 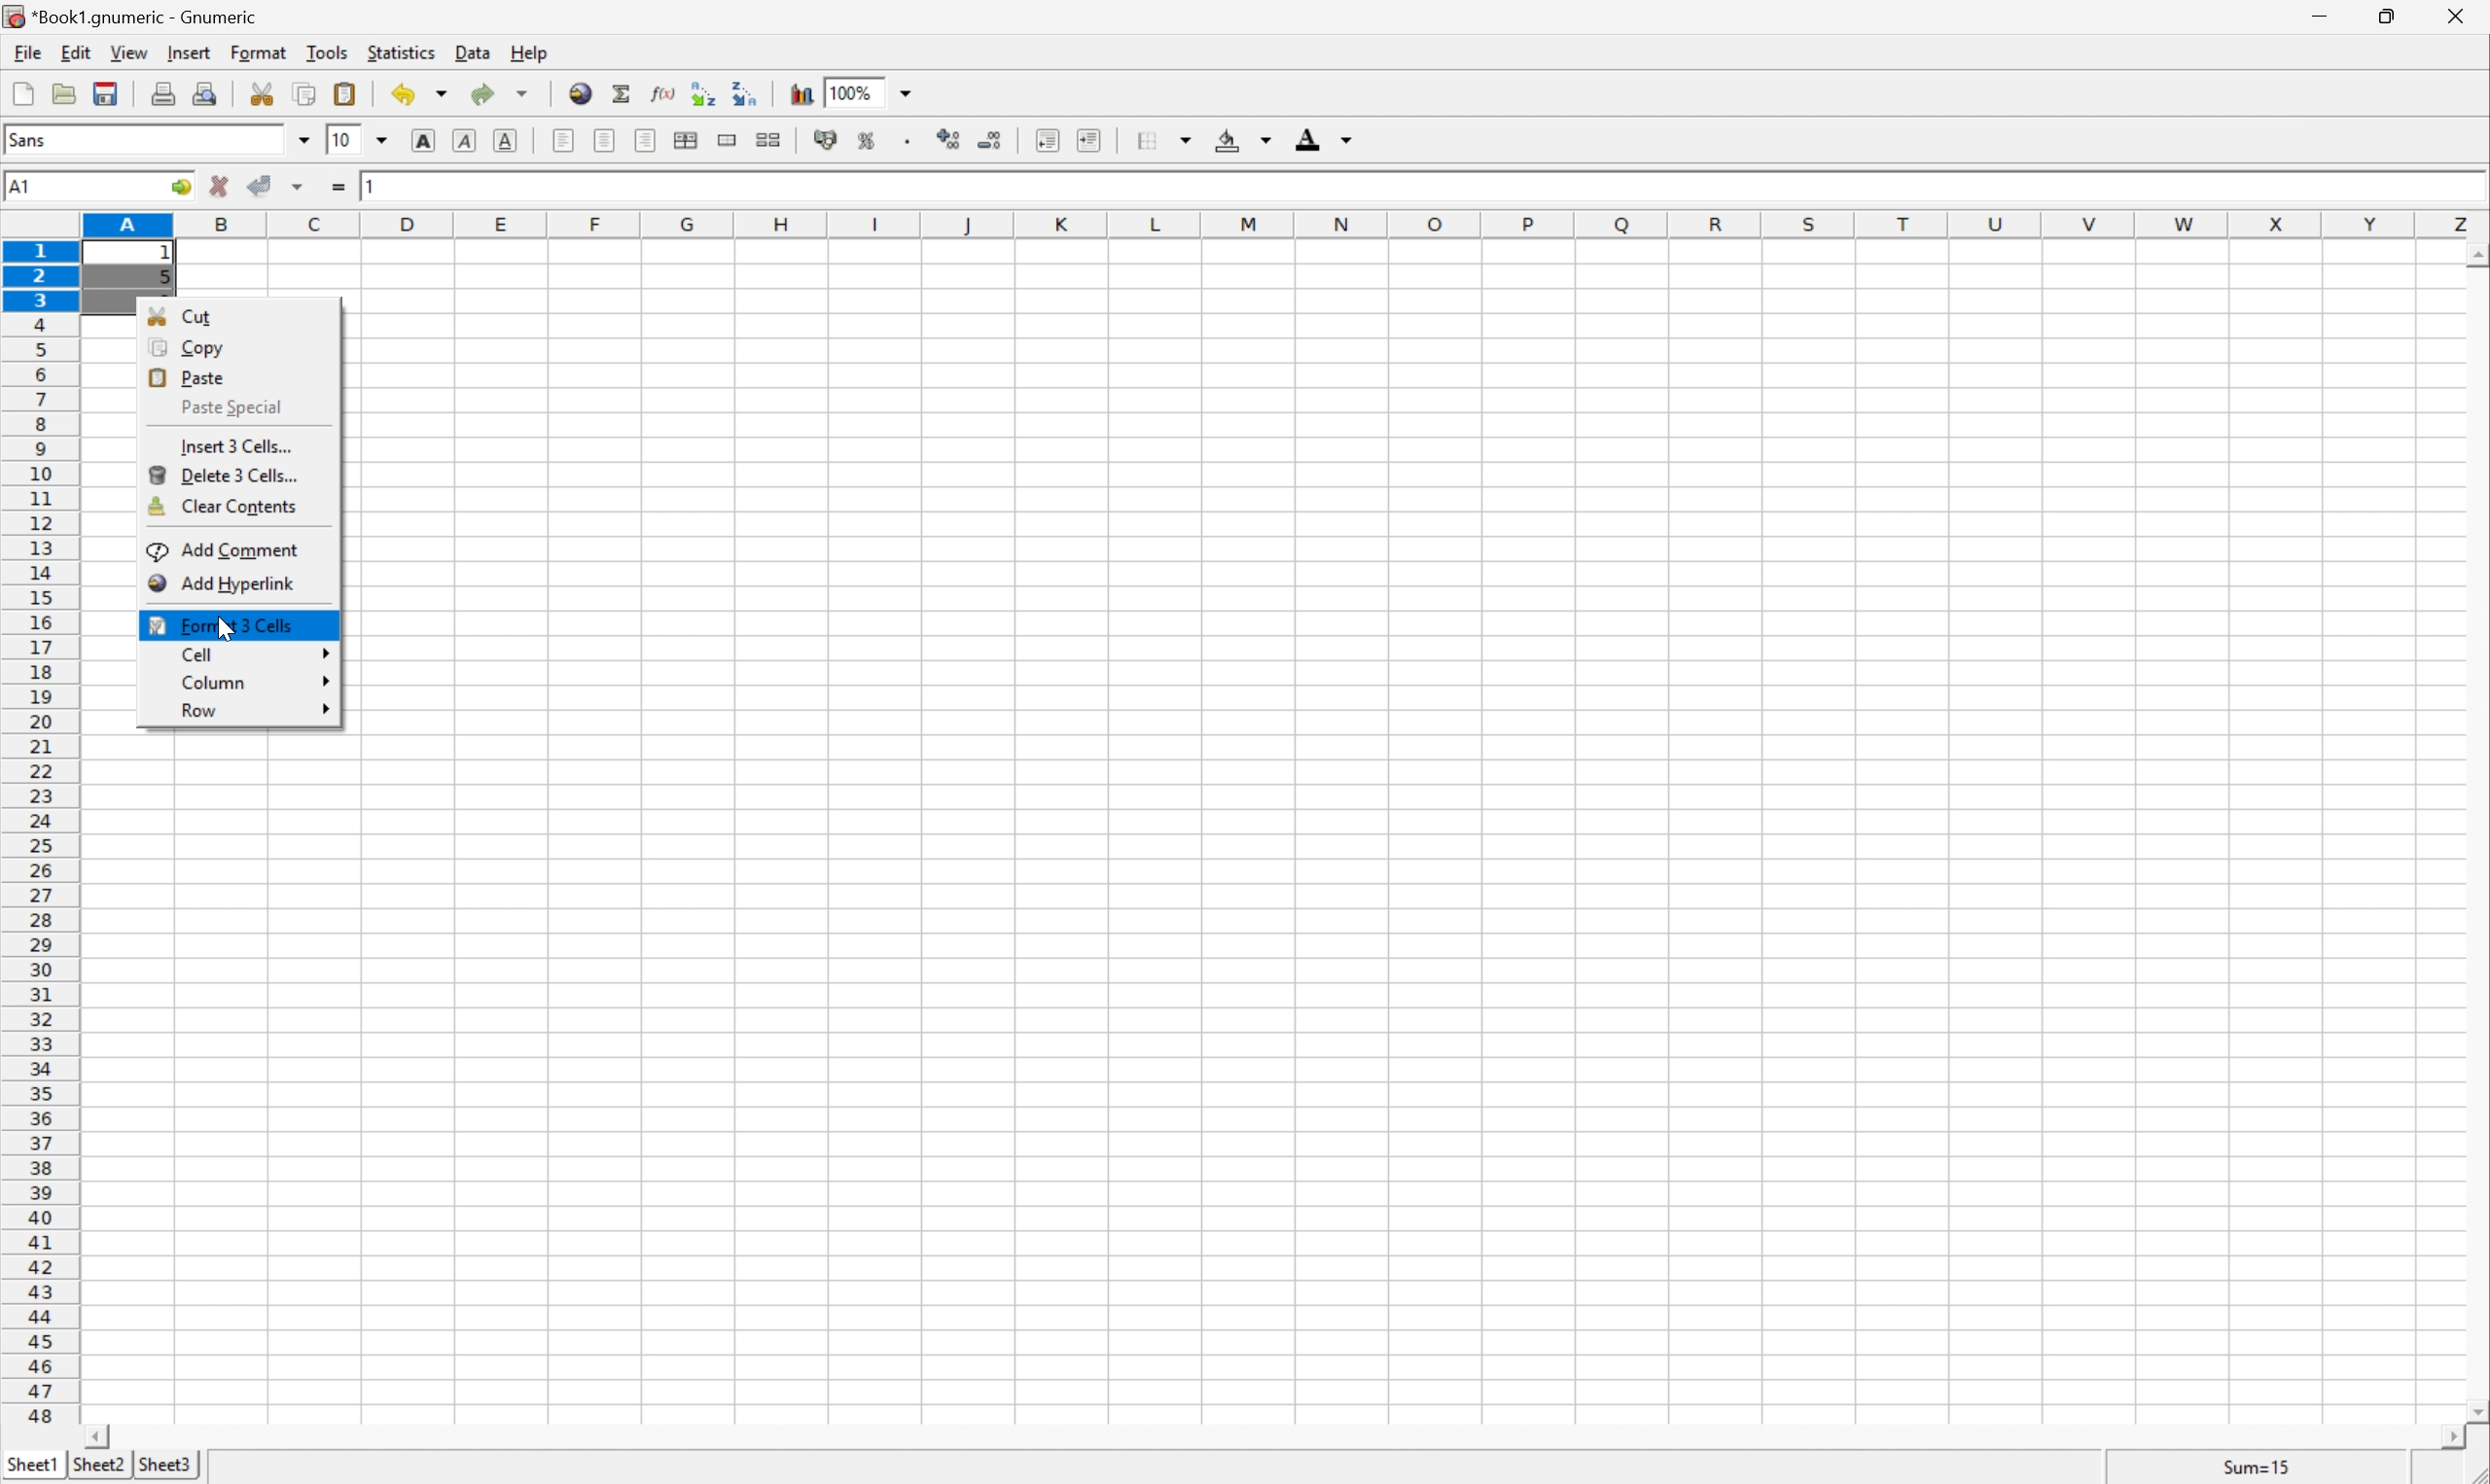 I want to click on edit, so click(x=78, y=50).